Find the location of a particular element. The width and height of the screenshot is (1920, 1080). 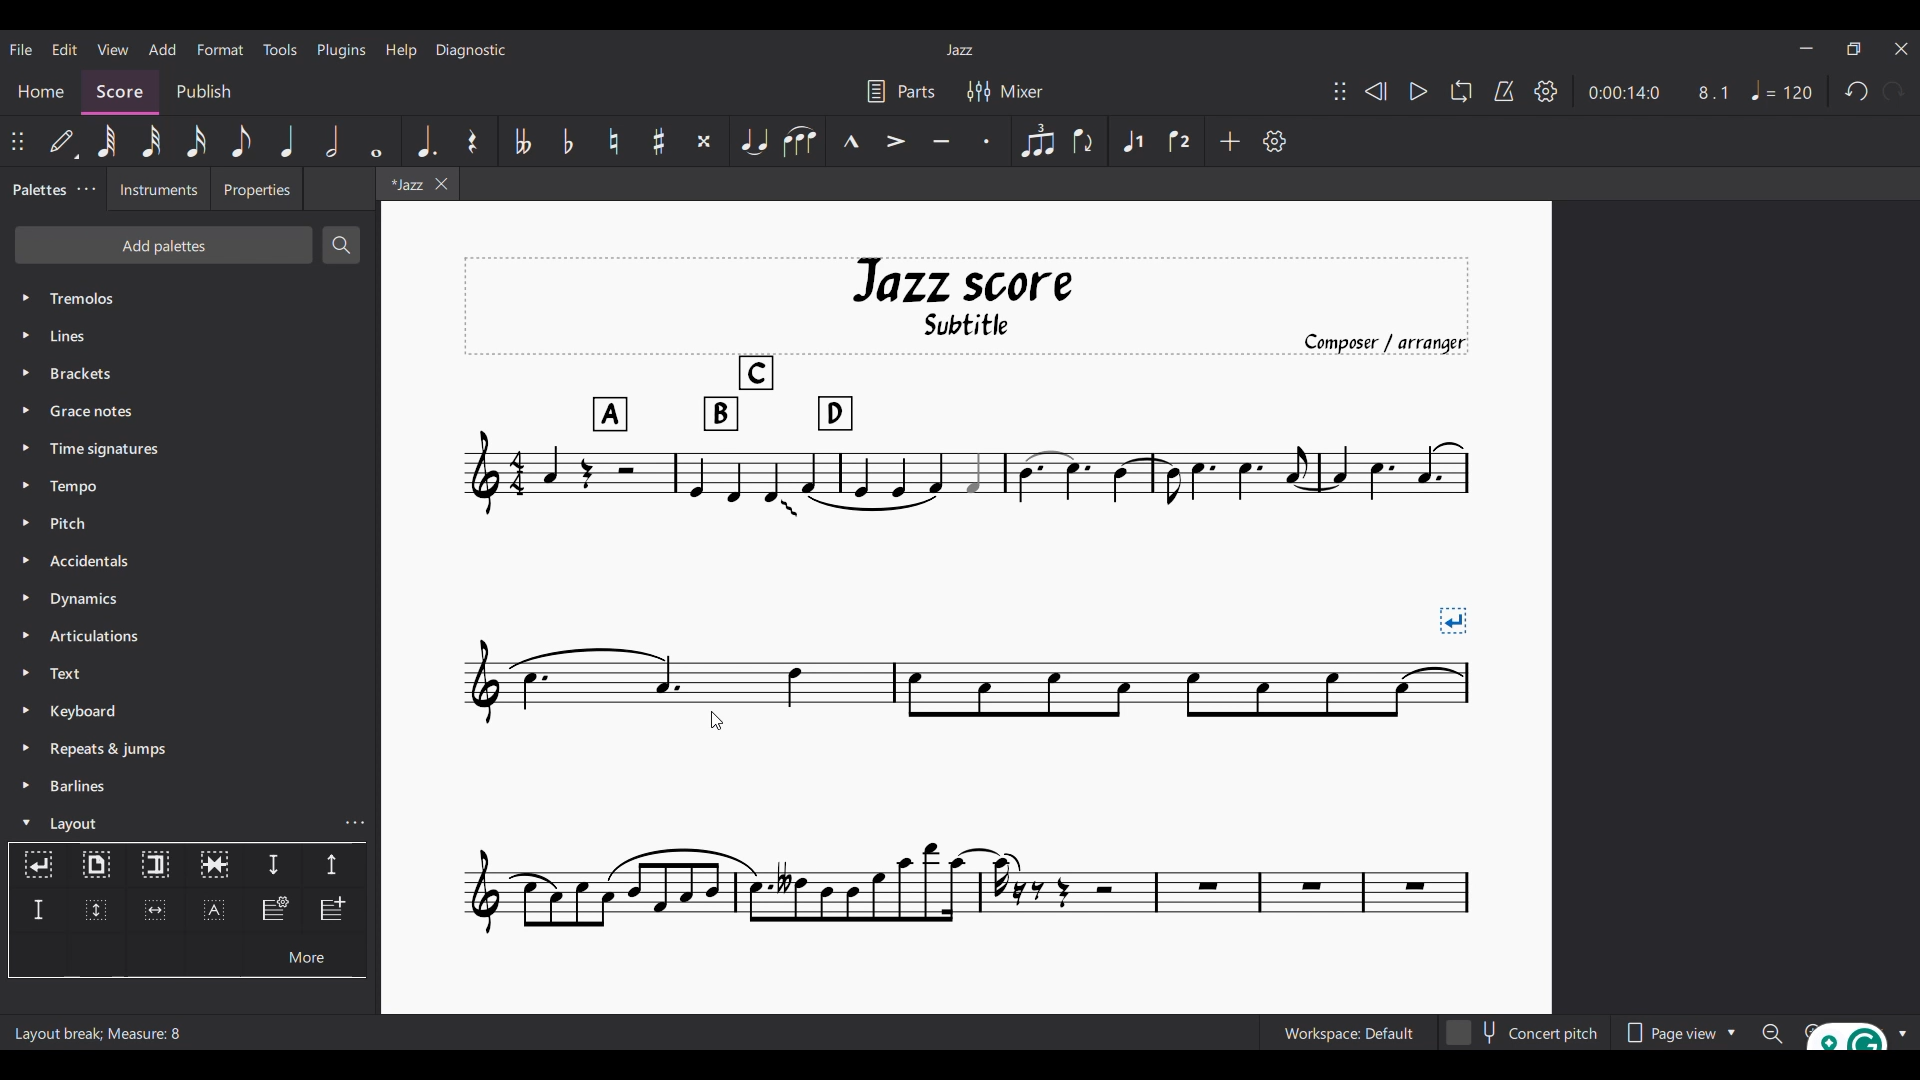

Layout, highlighted by cursor is located at coordinates (171, 822).